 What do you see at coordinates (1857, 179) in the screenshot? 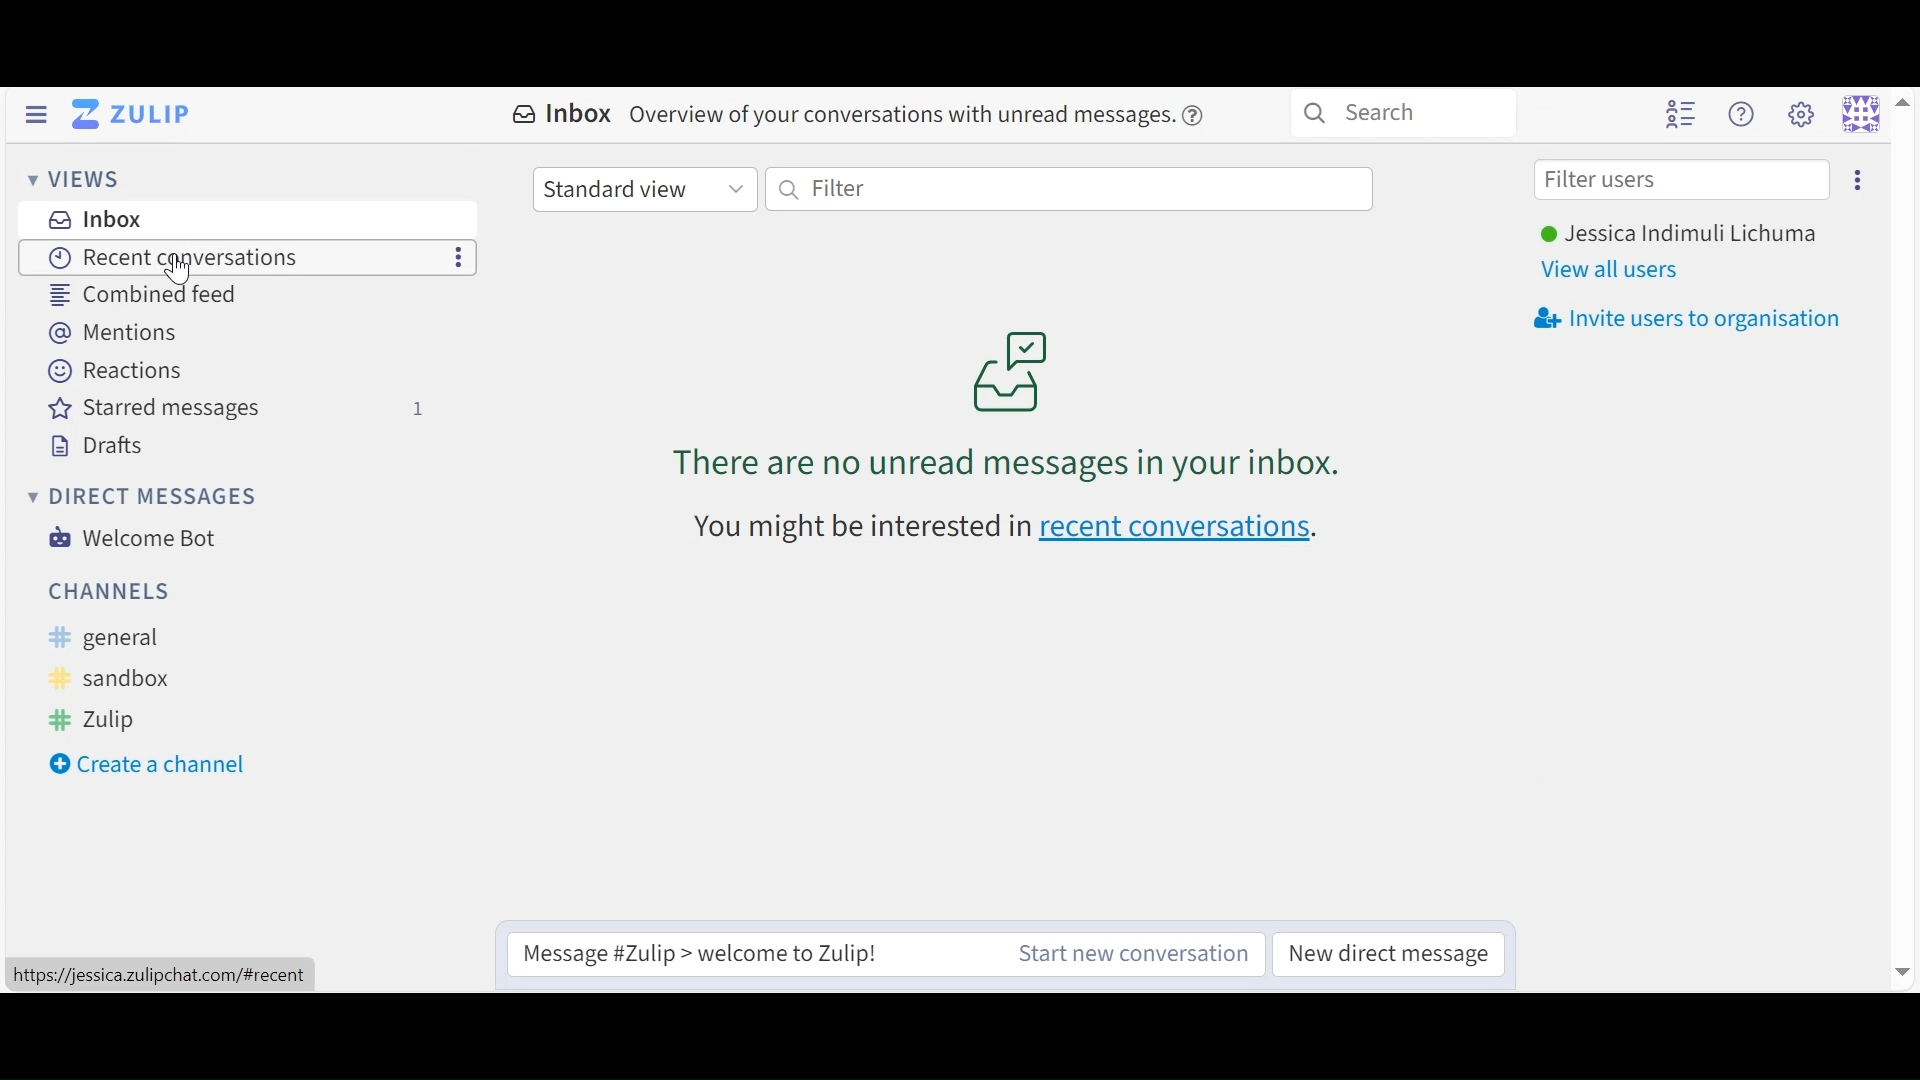
I see `Invite users to conversation` at bounding box center [1857, 179].